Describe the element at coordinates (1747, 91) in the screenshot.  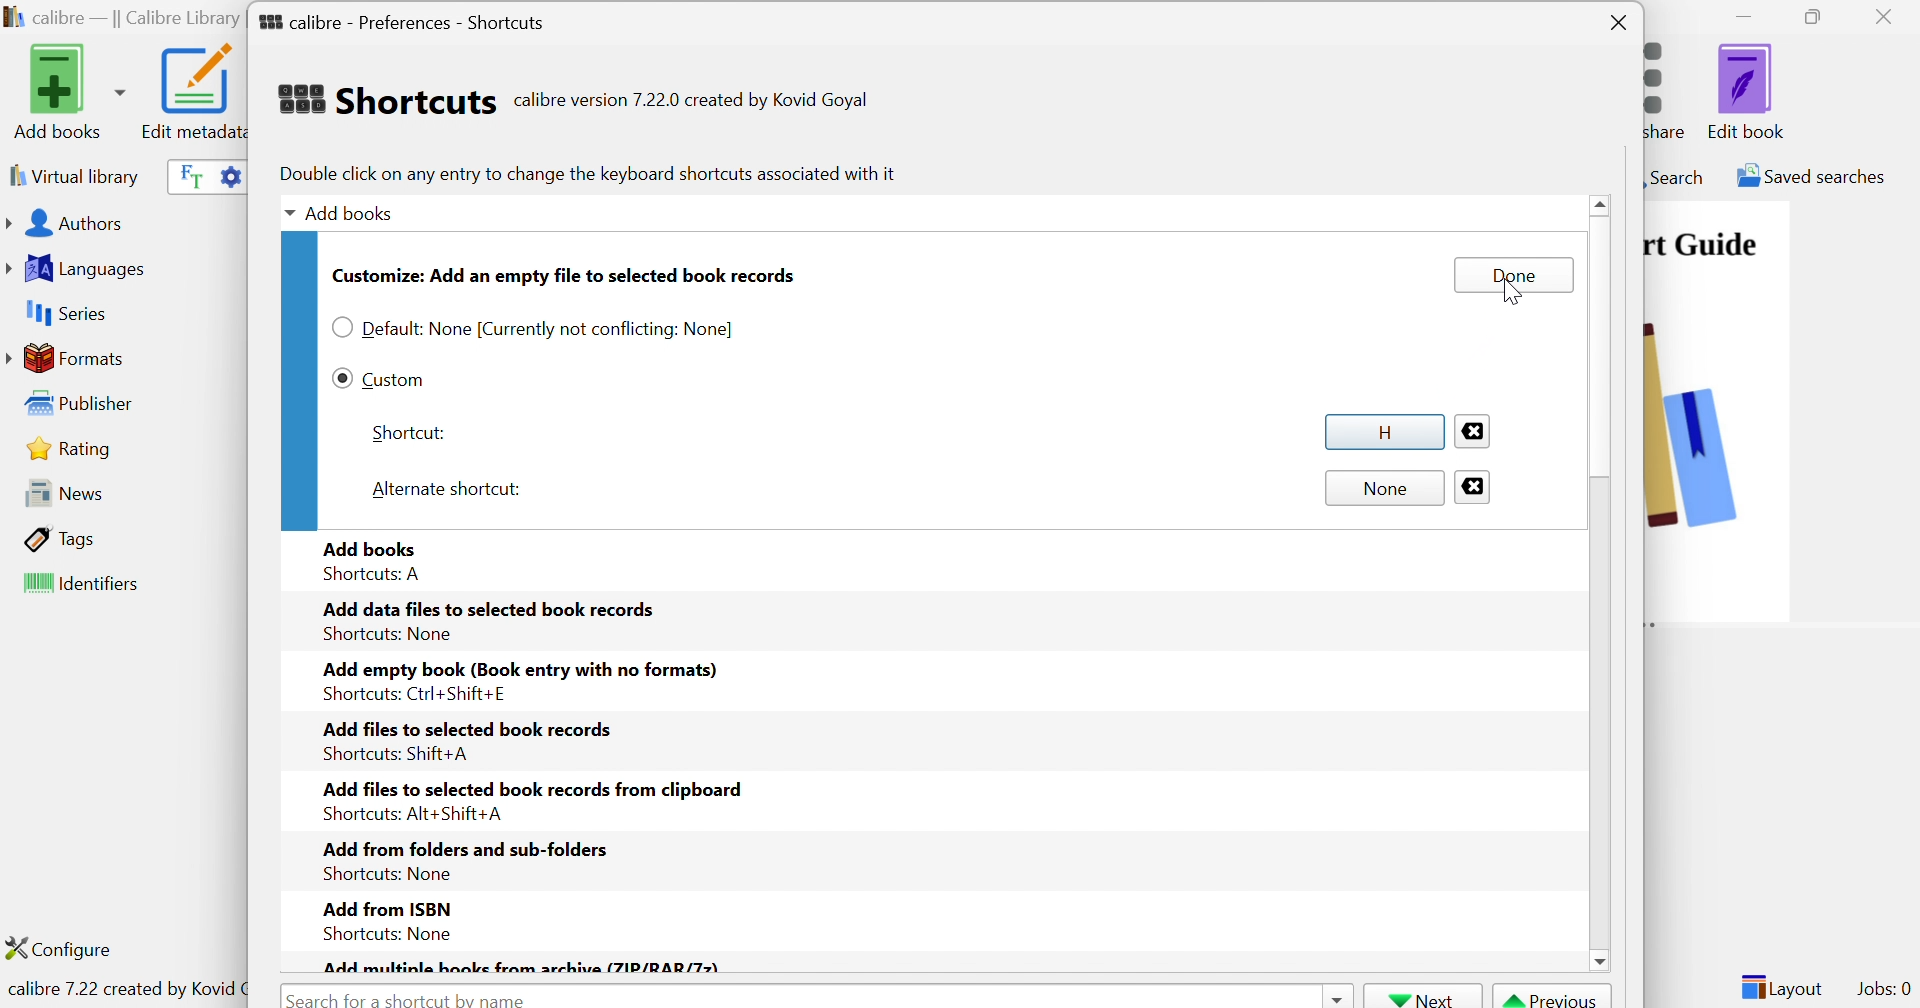
I see `Edit book` at that location.